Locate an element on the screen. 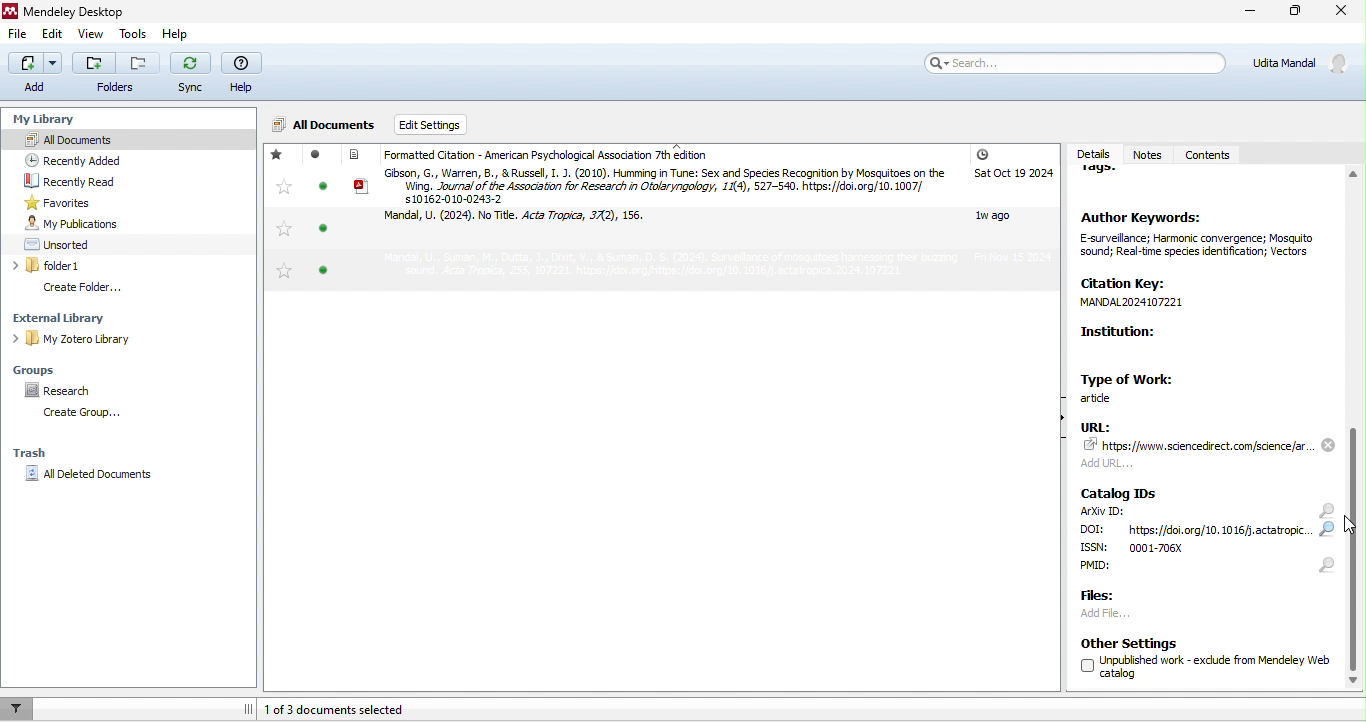 The width and height of the screenshot is (1366, 722). external library is located at coordinates (108, 317).